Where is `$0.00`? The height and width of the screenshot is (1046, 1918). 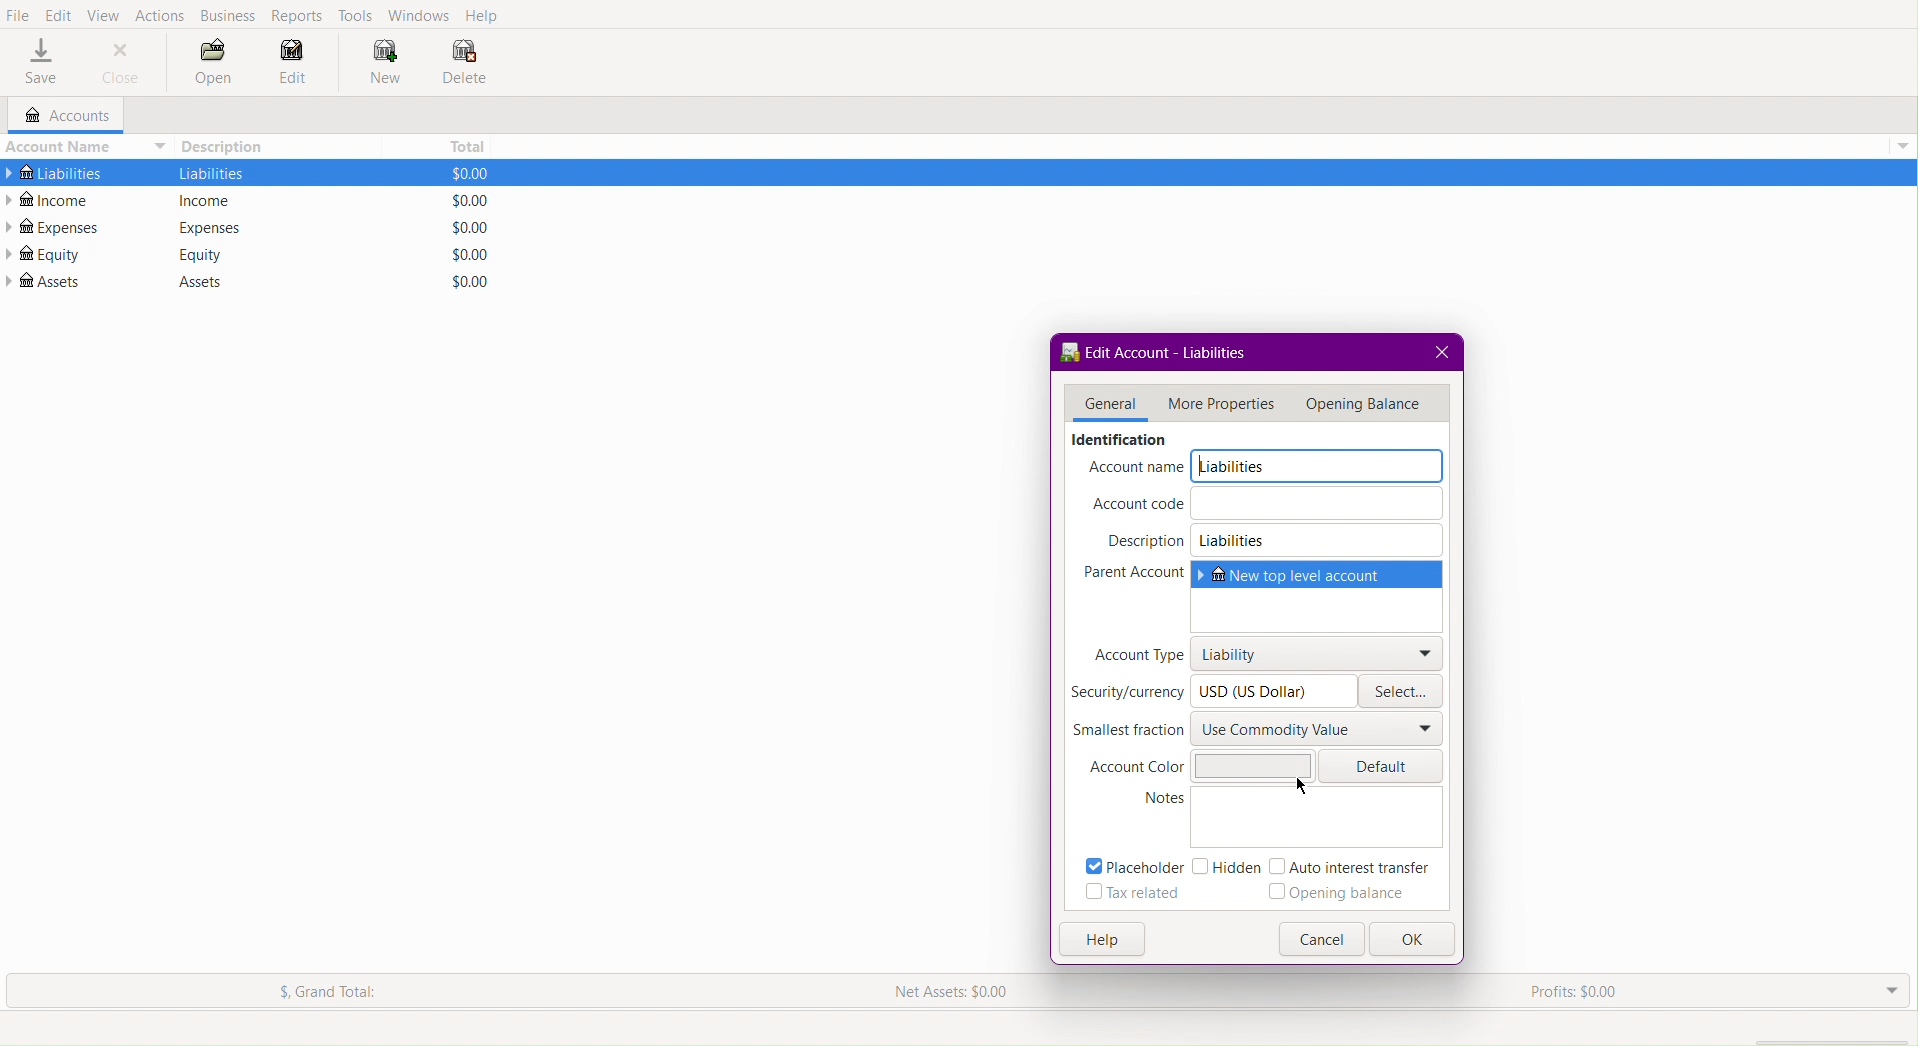
$0.00 is located at coordinates (463, 200).